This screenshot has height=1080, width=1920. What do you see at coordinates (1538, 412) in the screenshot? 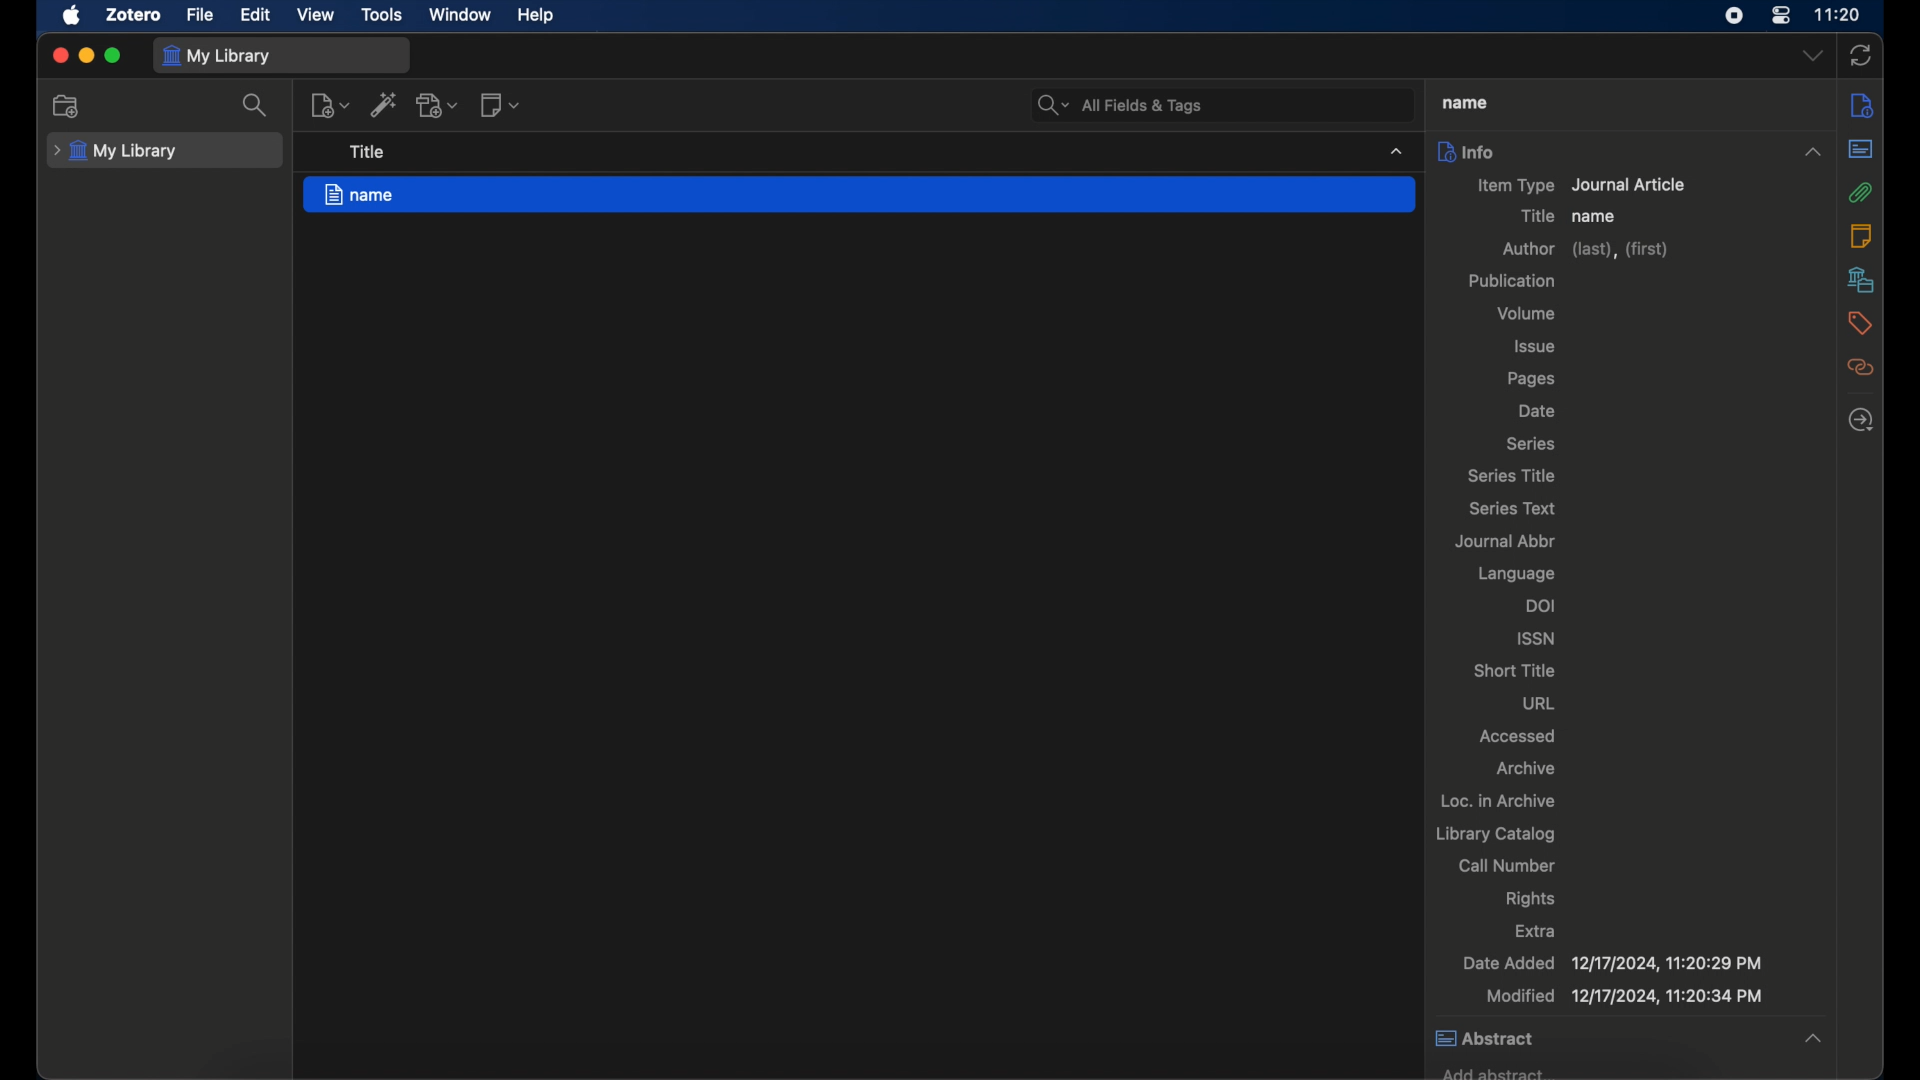
I see `date` at bounding box center [1538, 412].